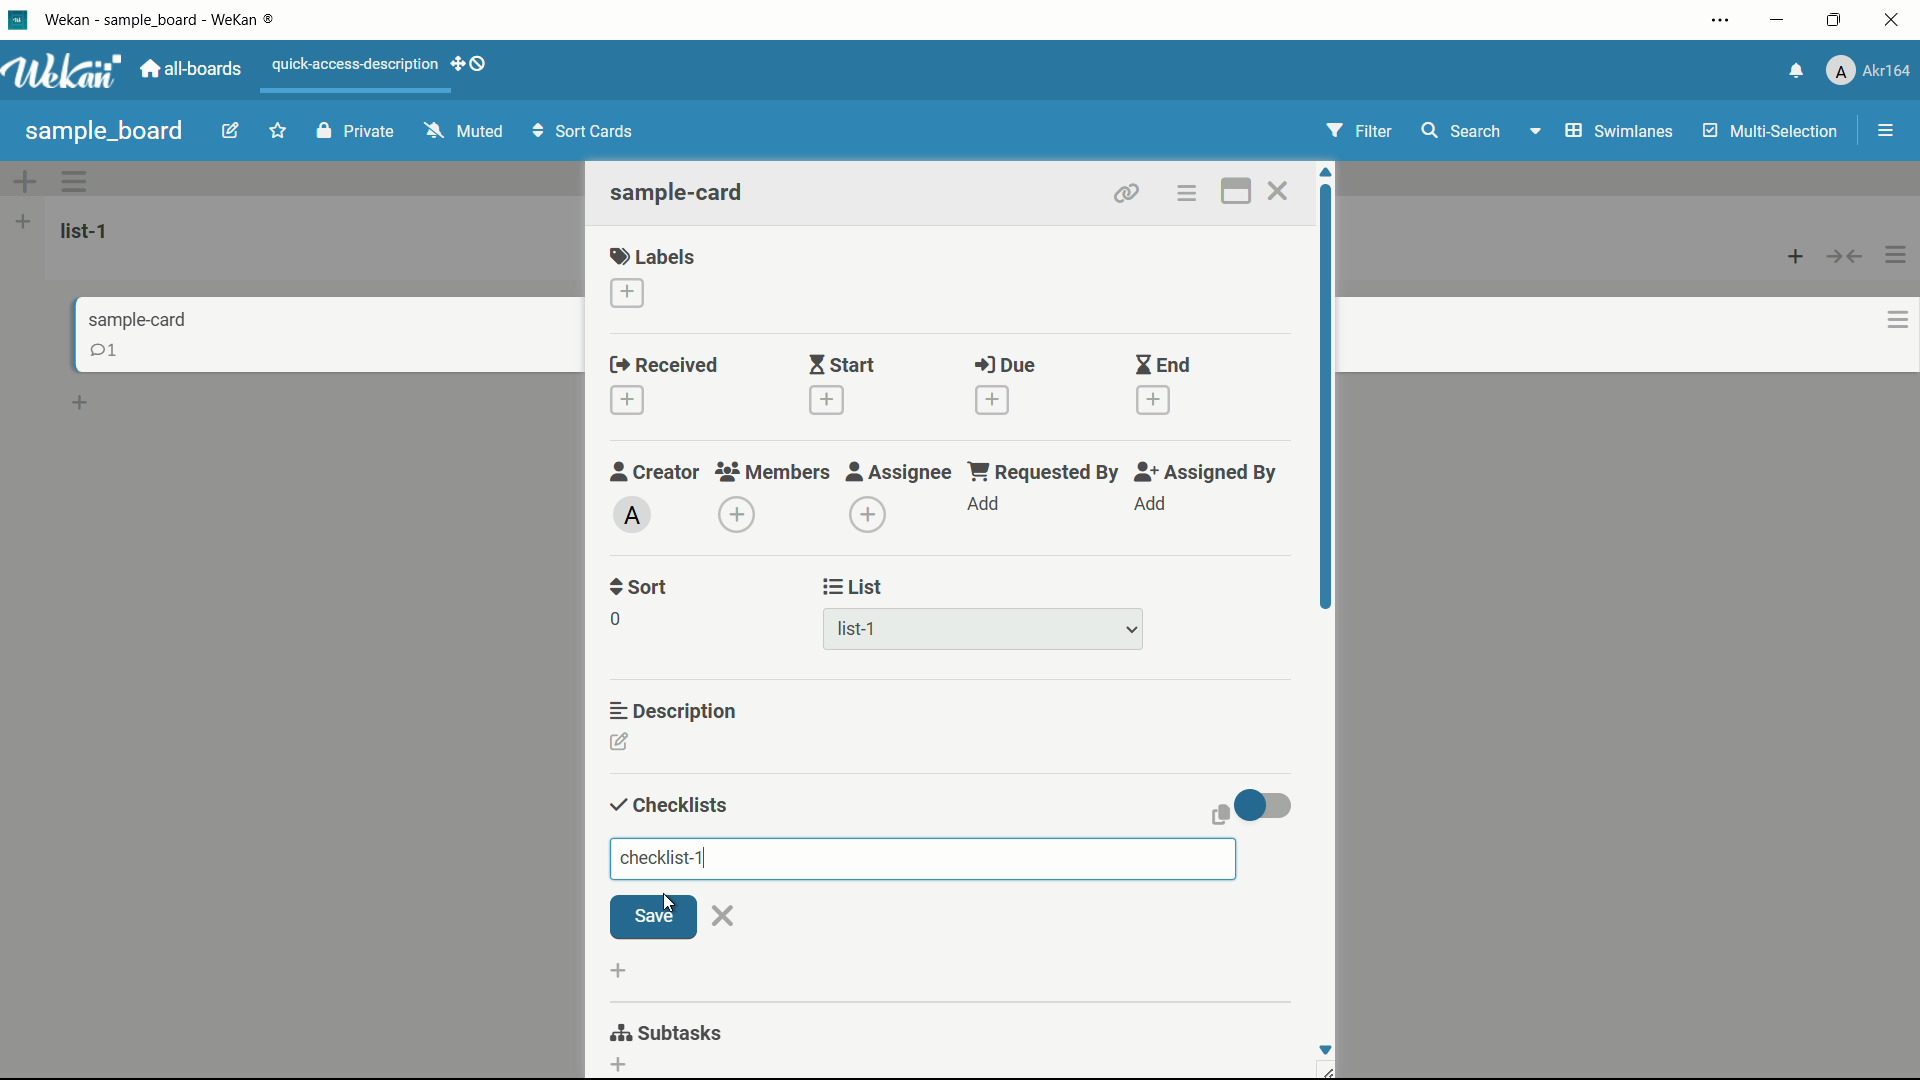 The image size is (1920, 1080). I want to click on requested by, so click(1045, 472).